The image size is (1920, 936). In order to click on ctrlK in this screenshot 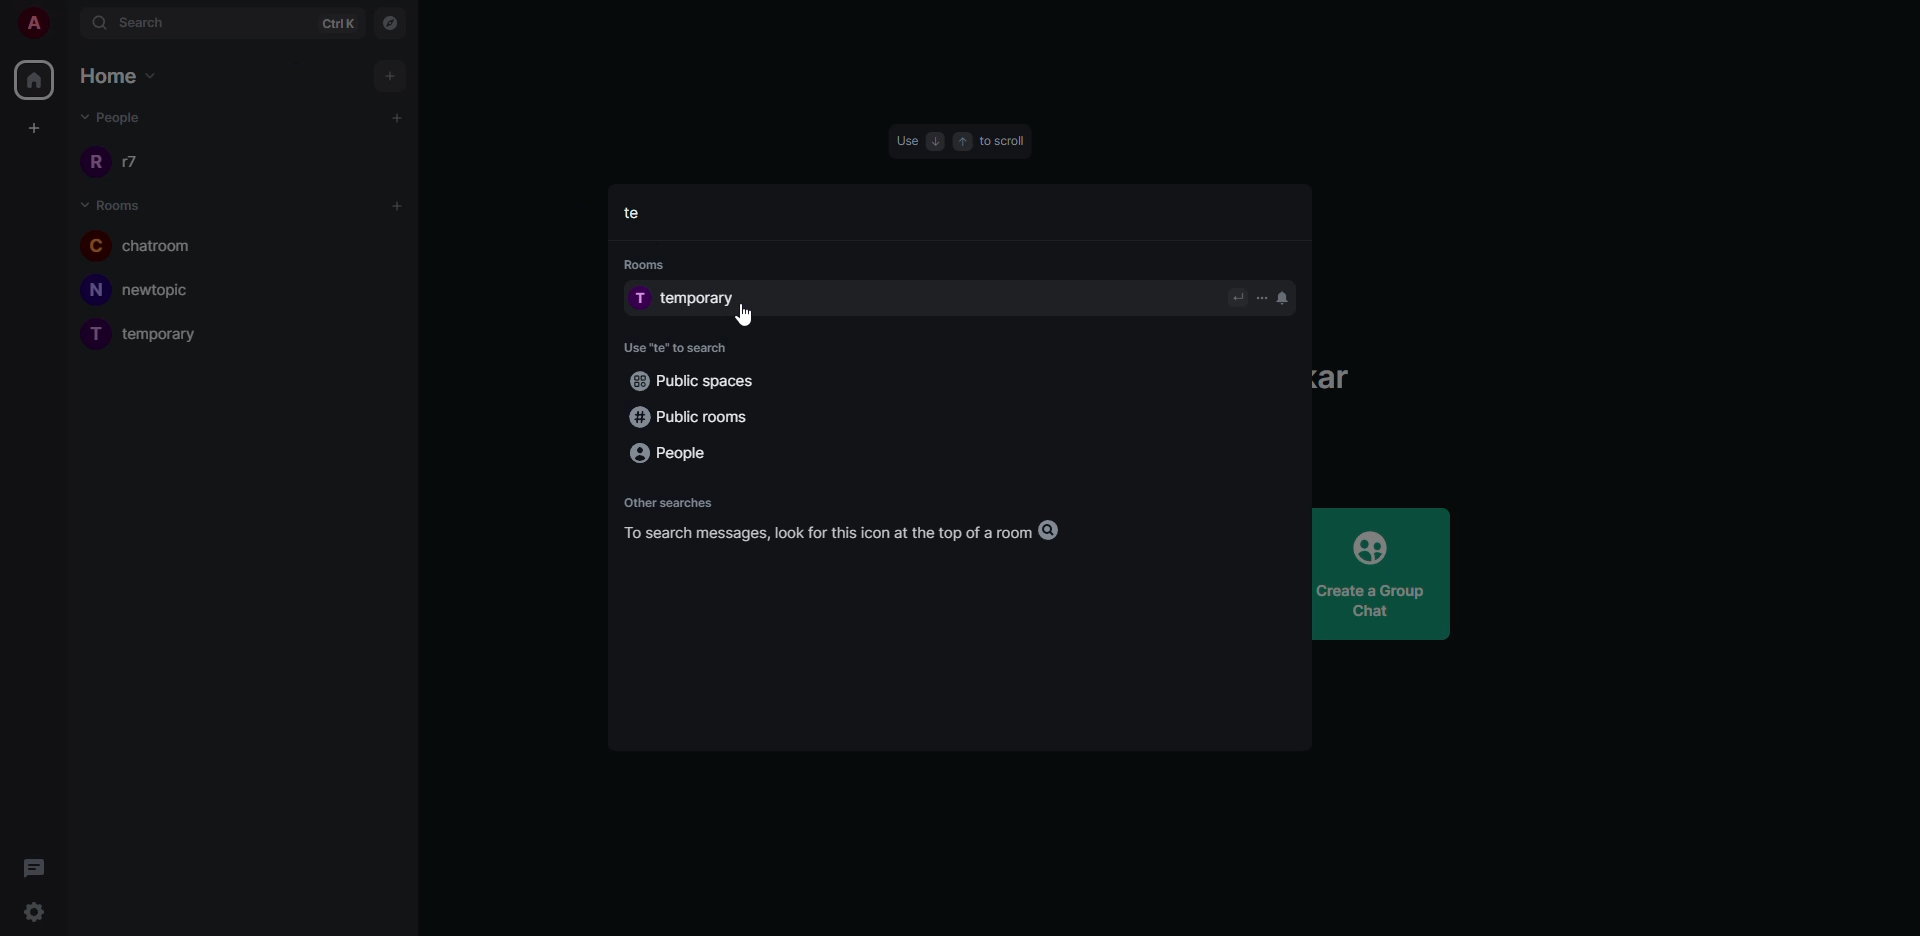, I will do `click(337, 22)`.